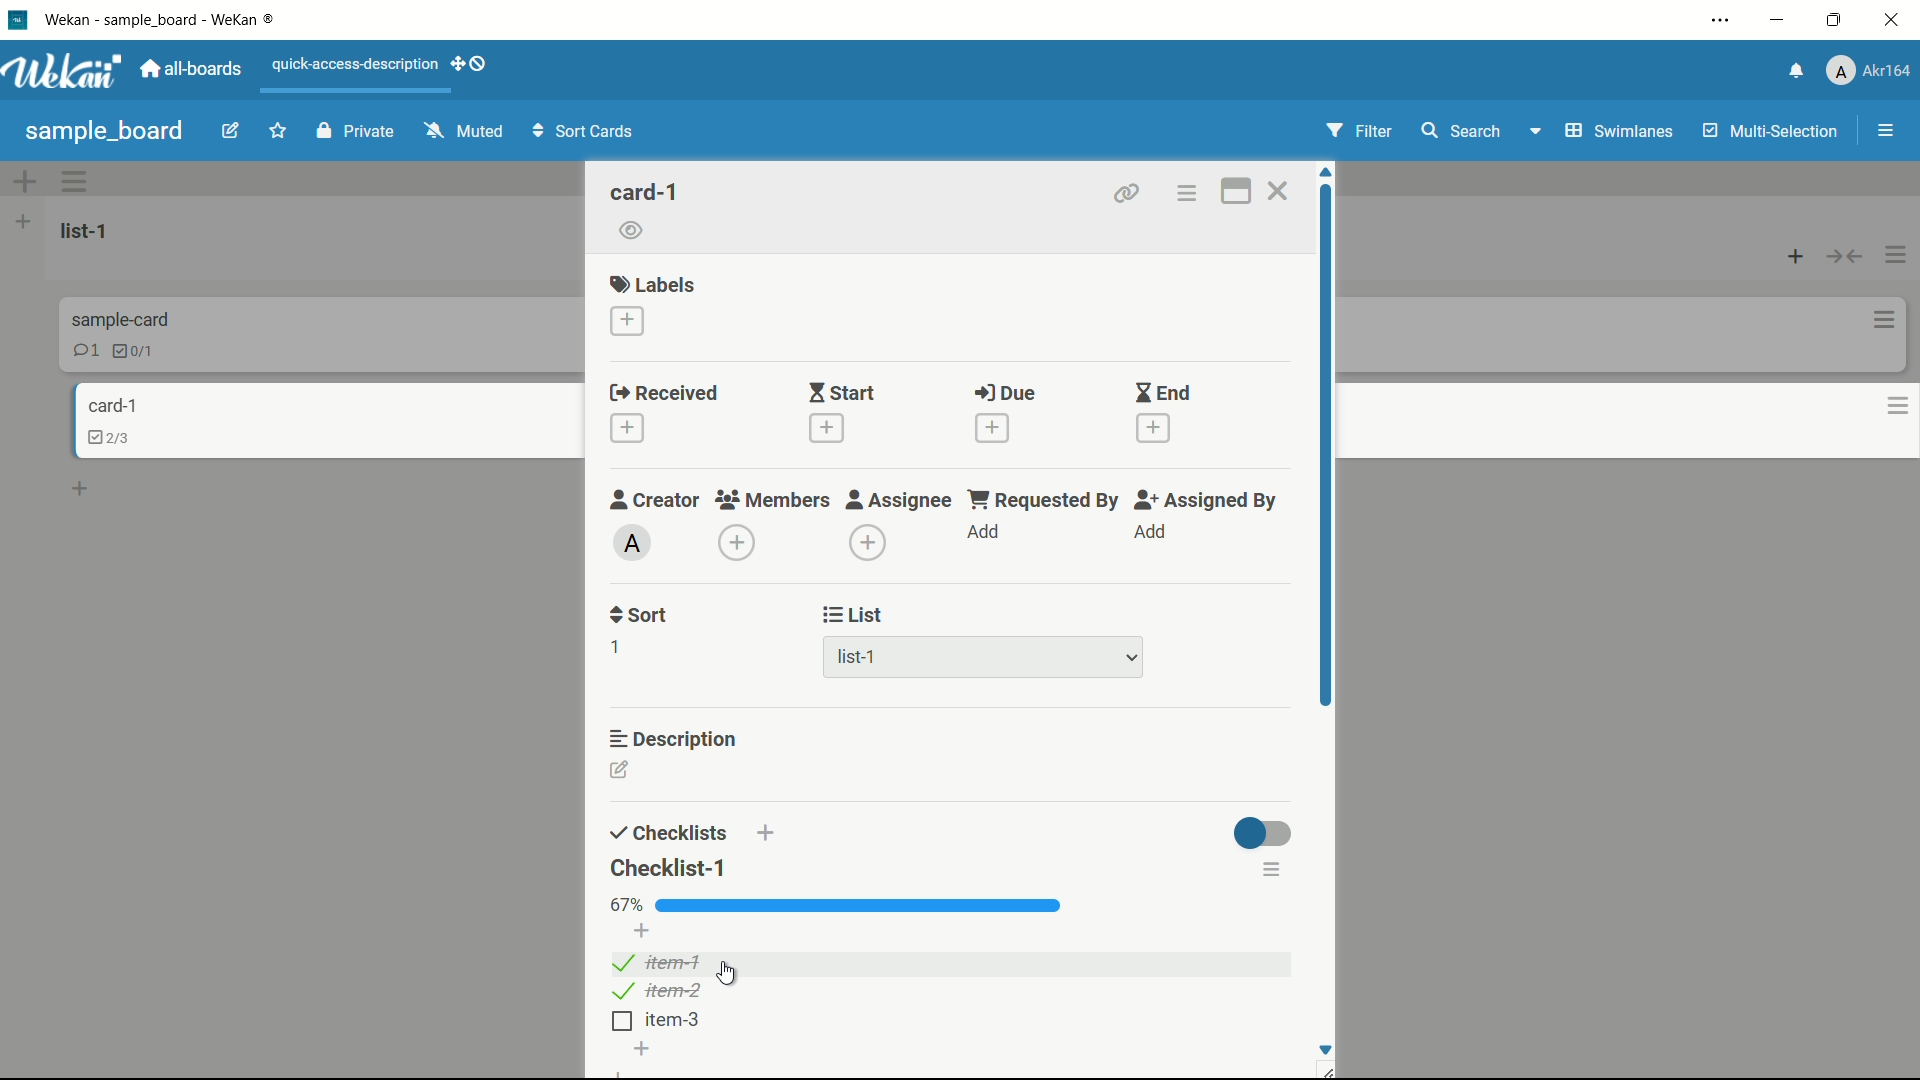 The width and height of the screenshot is (1920, 1080). What do you see at coordinates (641, 1049) in the screenshot?
I see `add item` at bounding box center [641, 1049].